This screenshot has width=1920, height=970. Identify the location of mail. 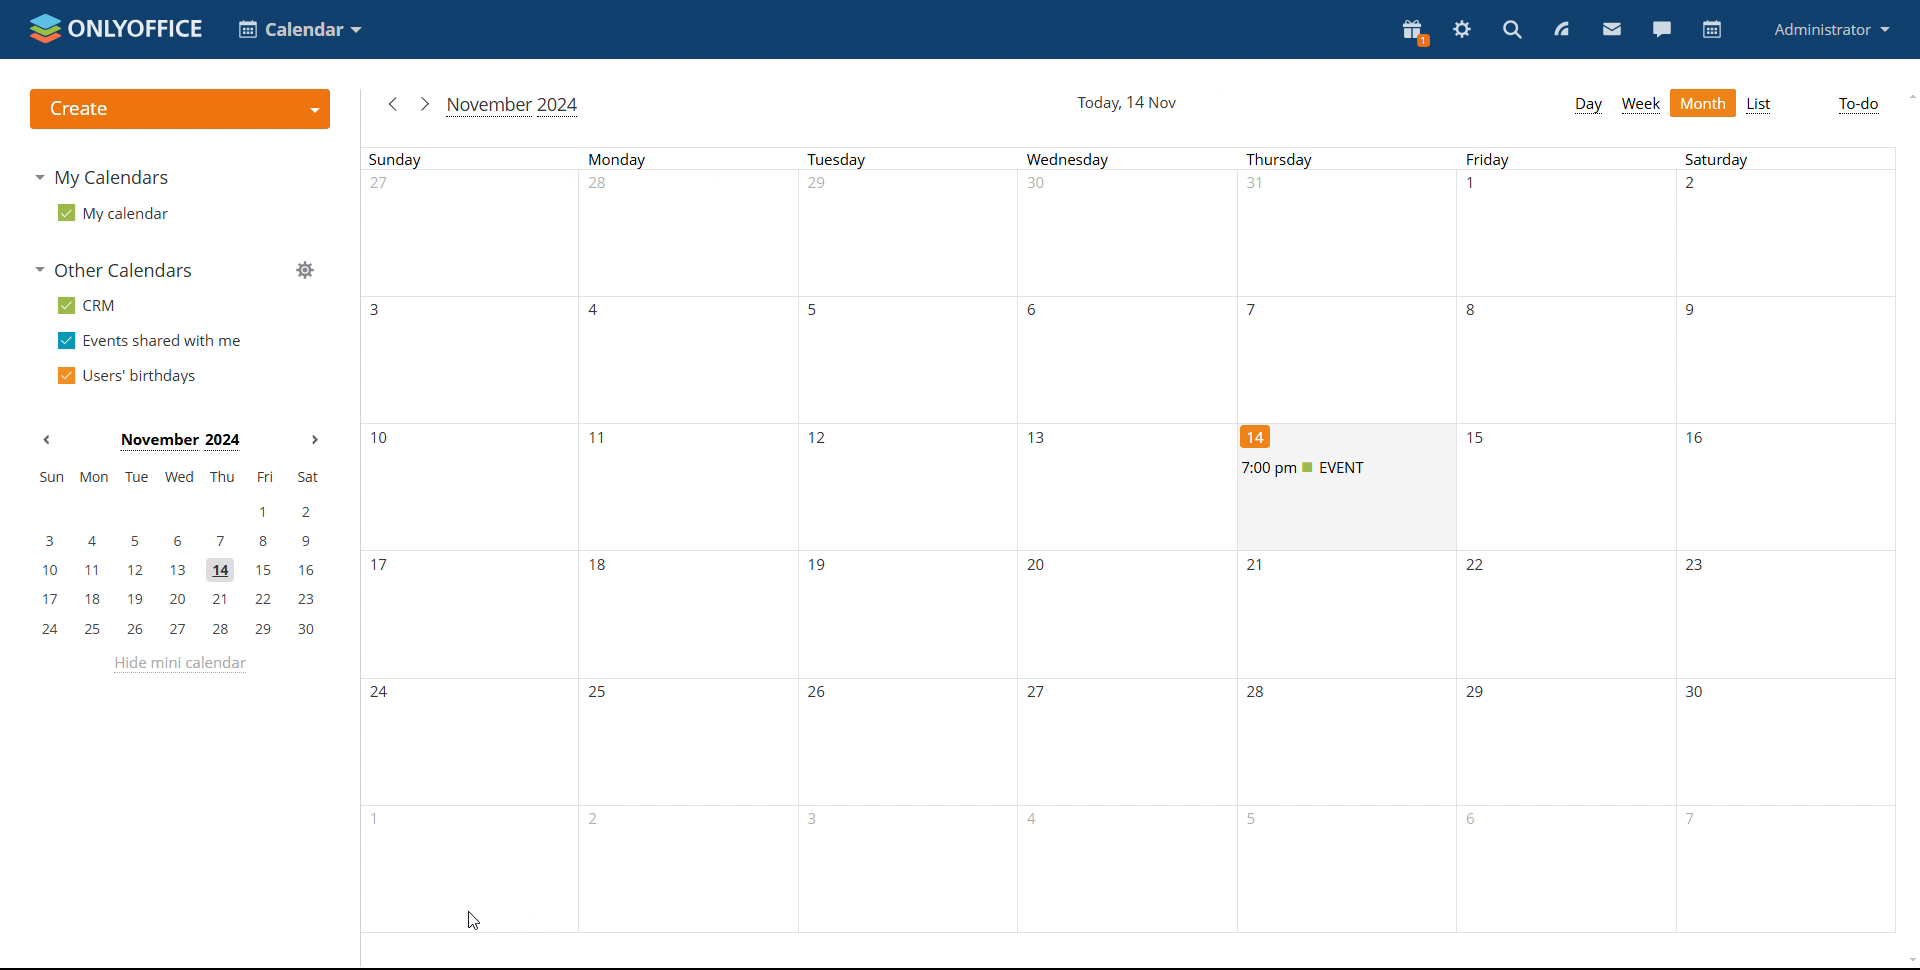
(1610, 30).